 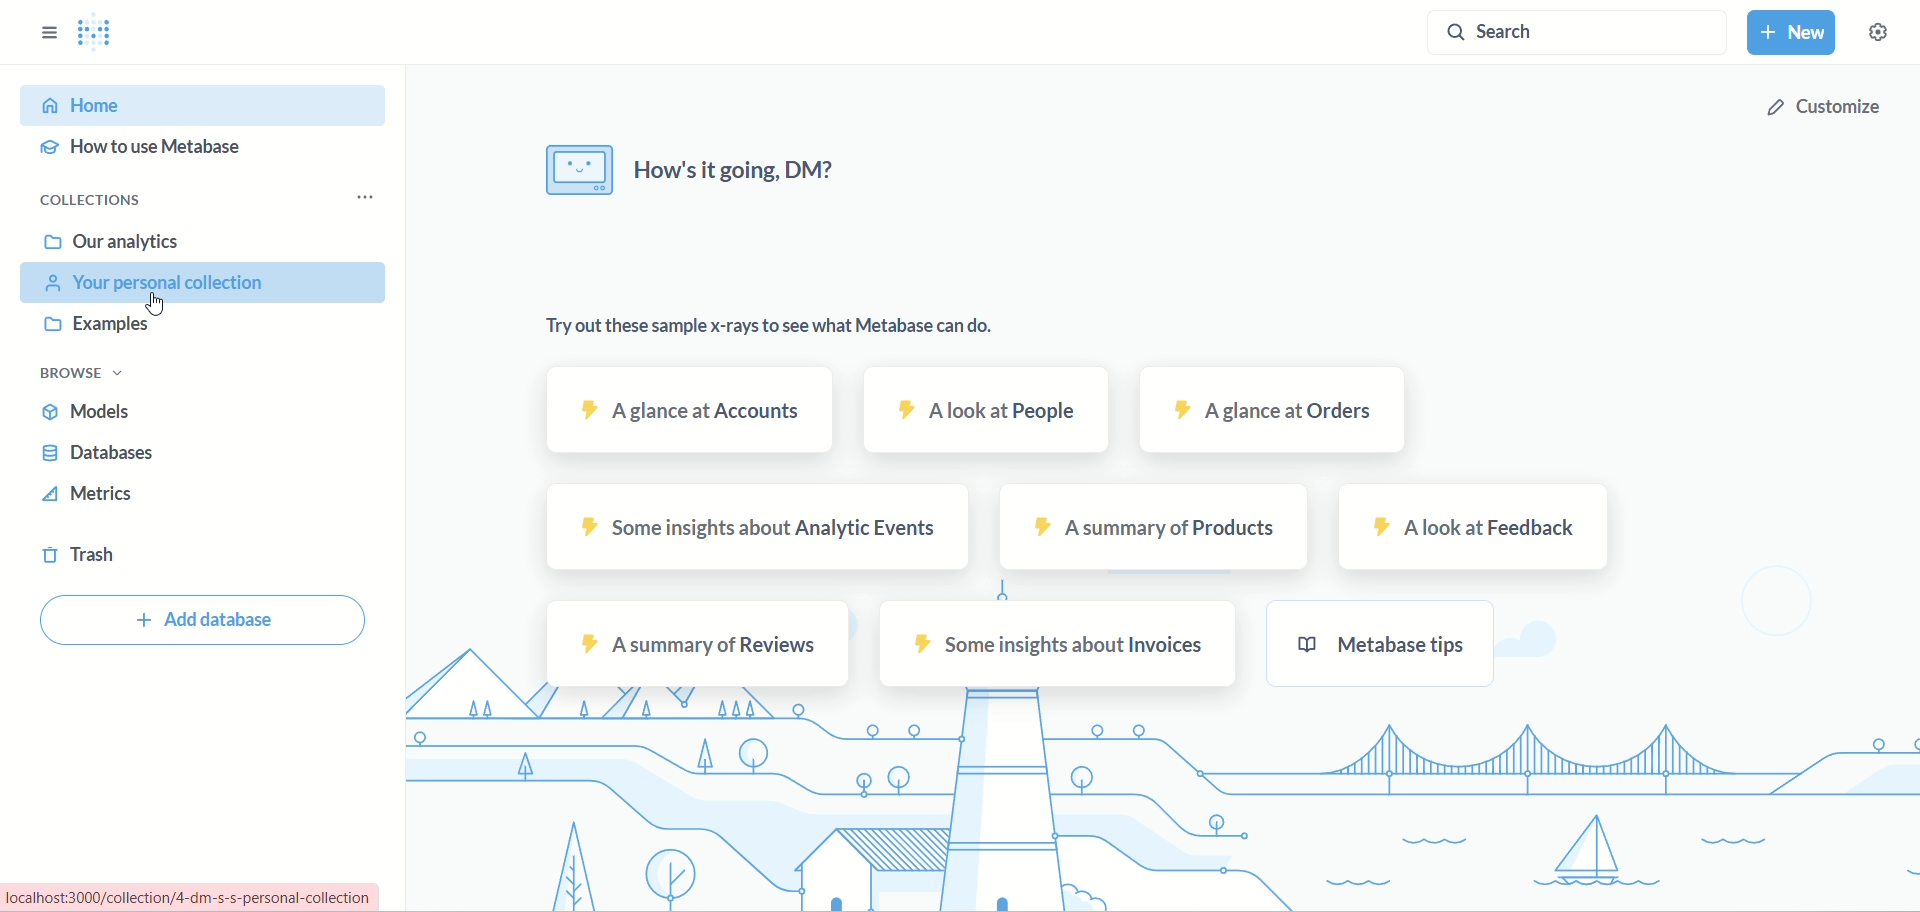 What do you see at coordinates (1059, 644) in the screenshot?
I see `some insights about invoices` at bounding box center [1059, 644].